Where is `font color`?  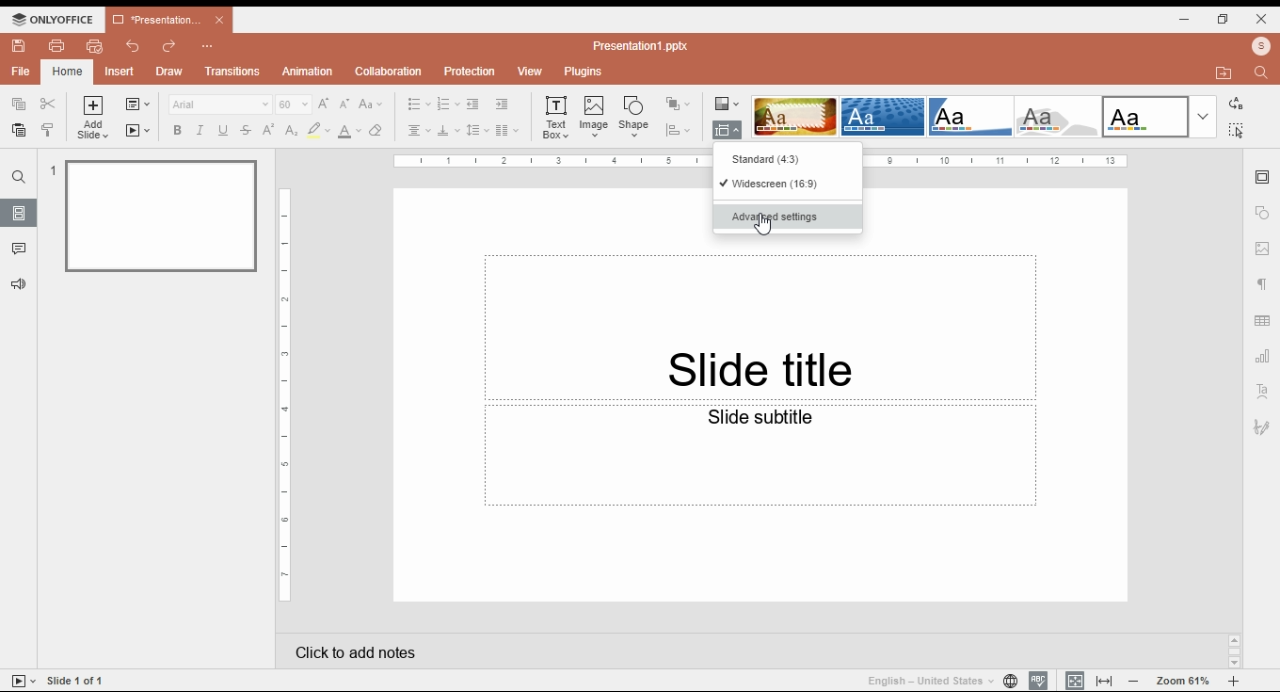
font color is located at coordinates (351, 131).